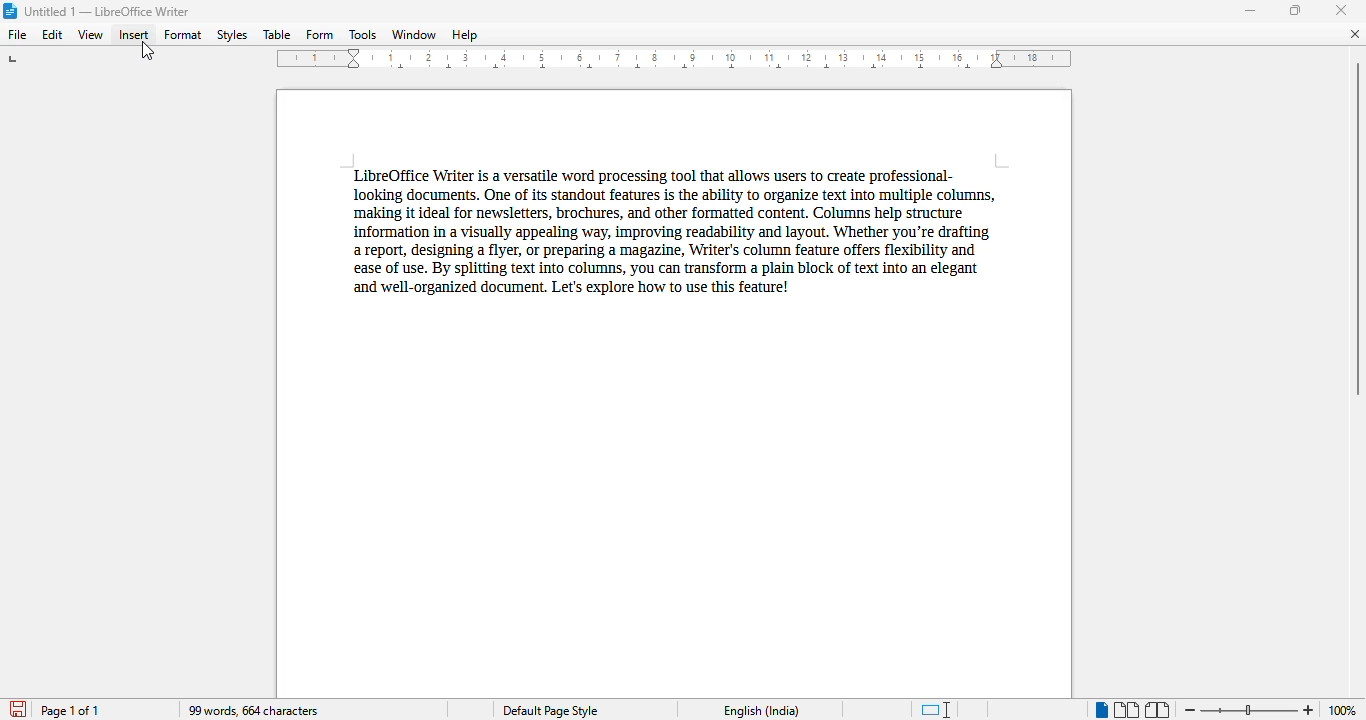  I want to click on window, so click(414, 34).